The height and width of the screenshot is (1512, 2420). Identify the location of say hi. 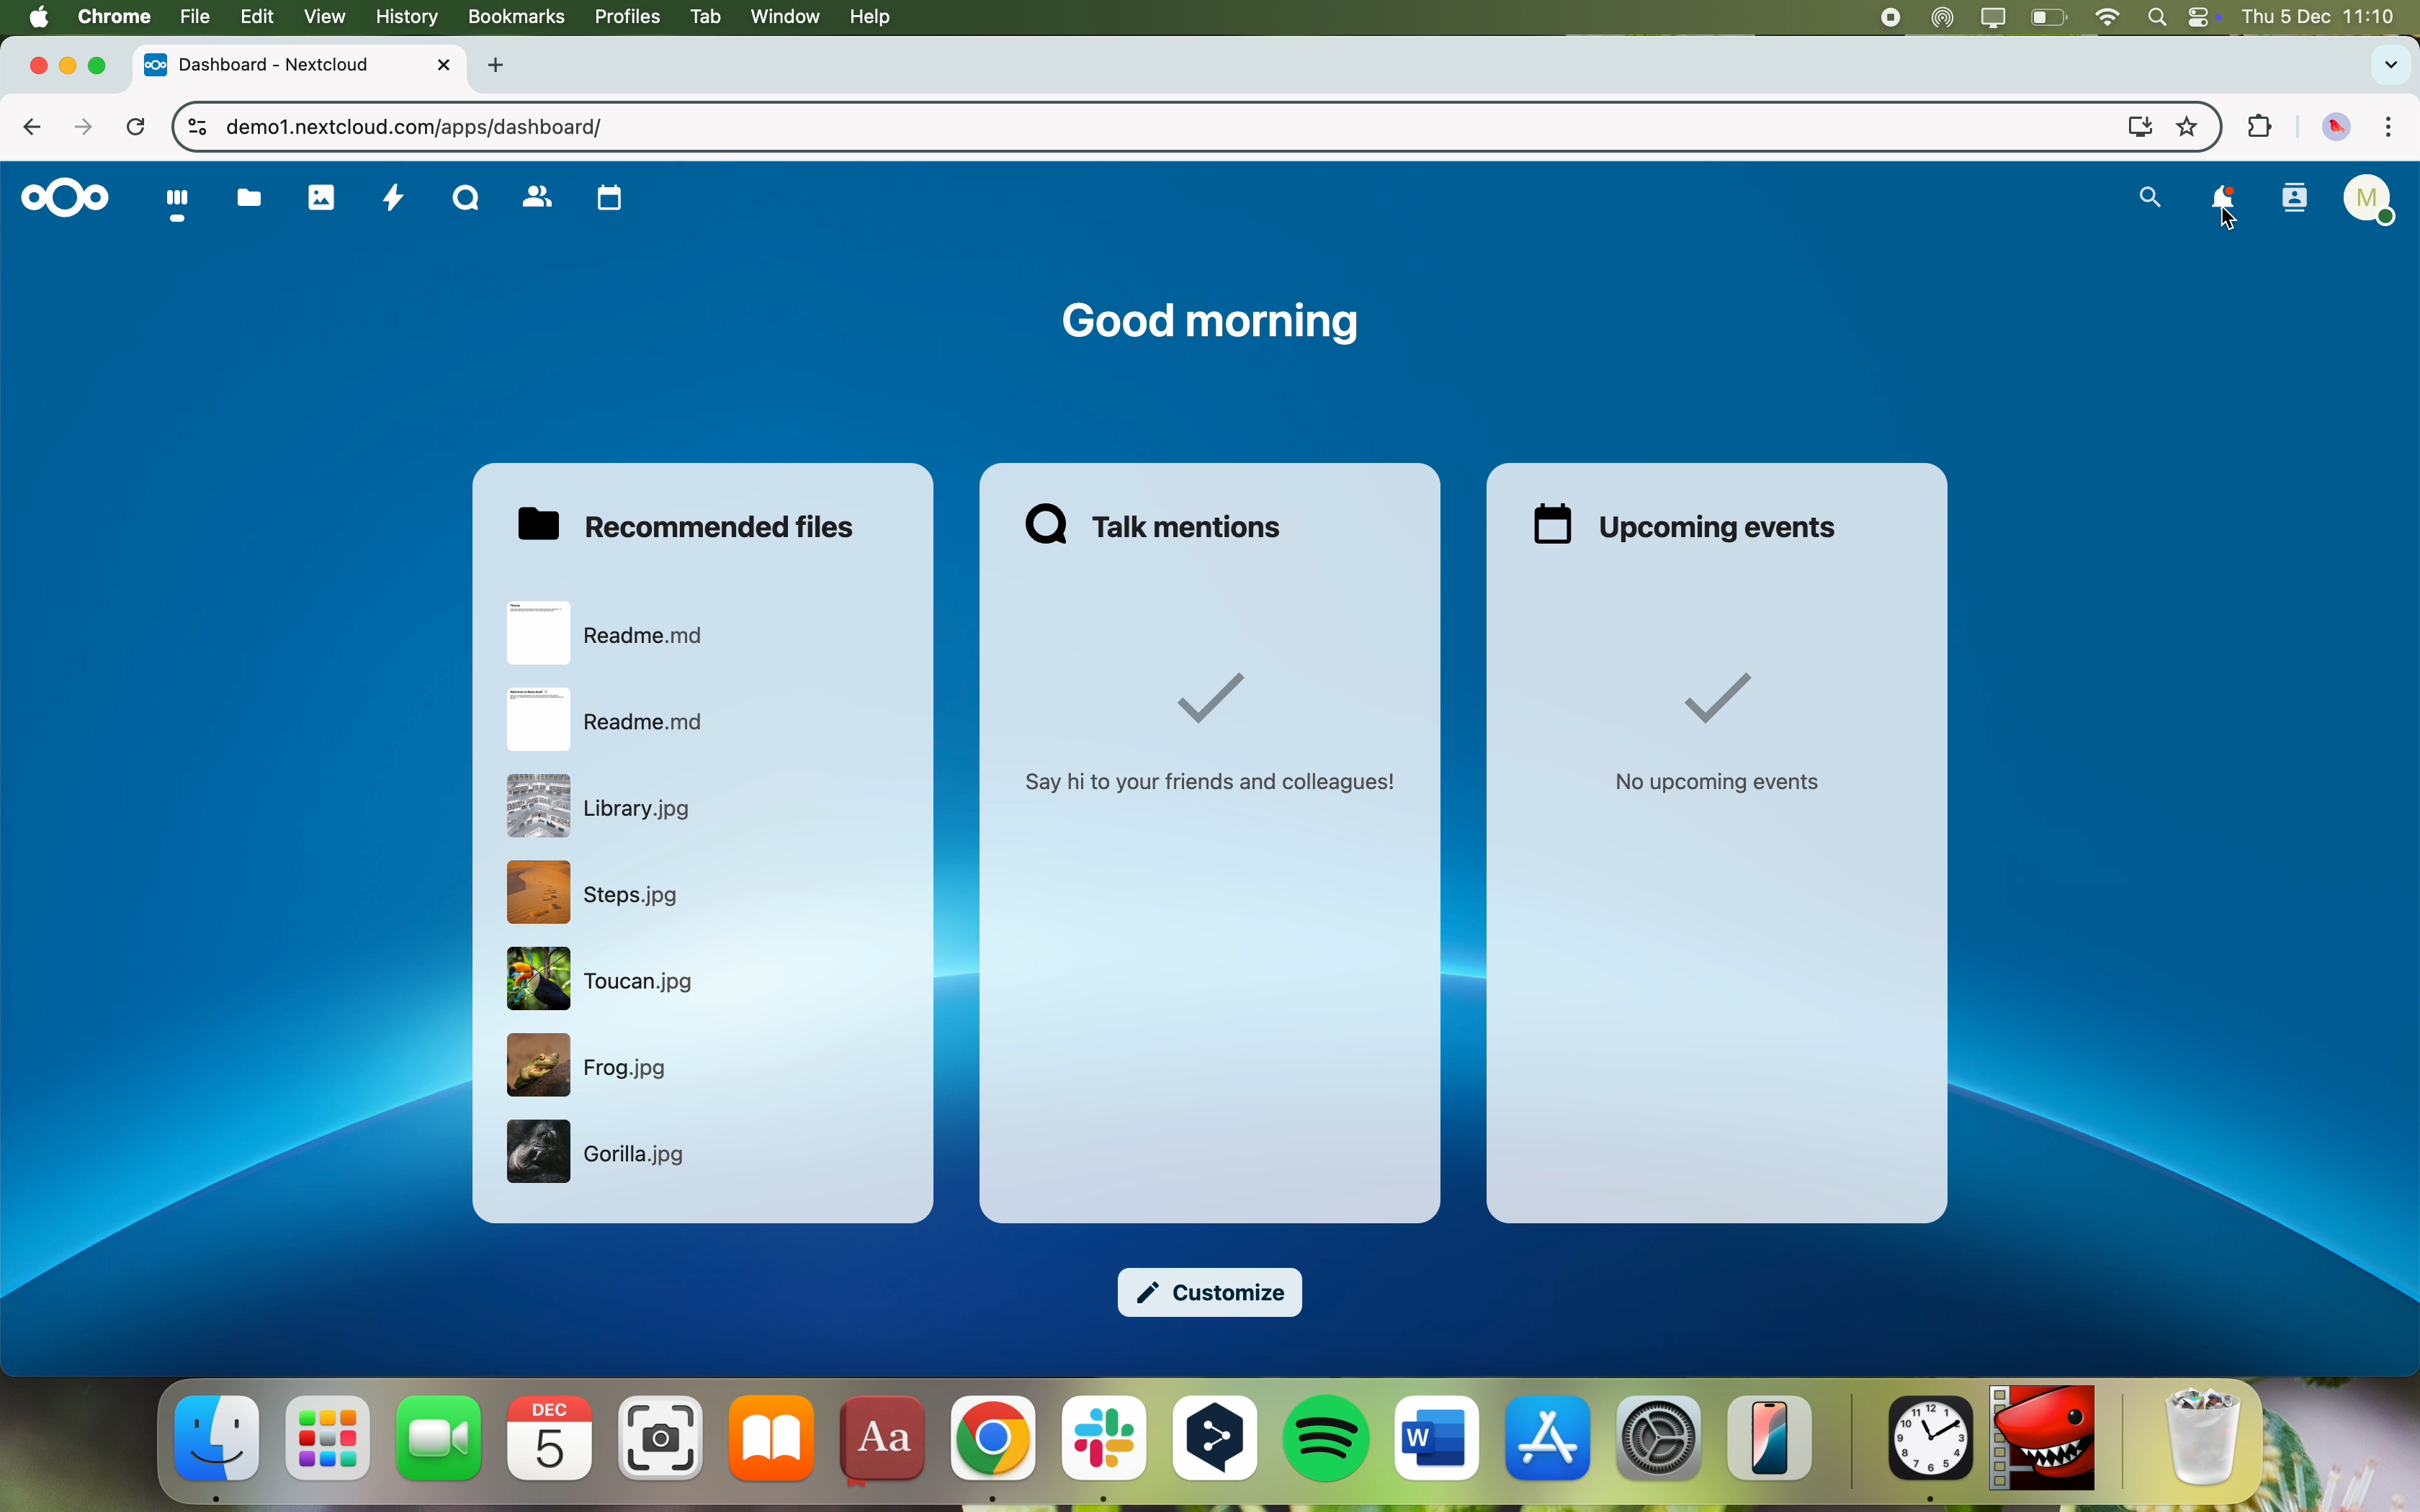
(1216, 734).